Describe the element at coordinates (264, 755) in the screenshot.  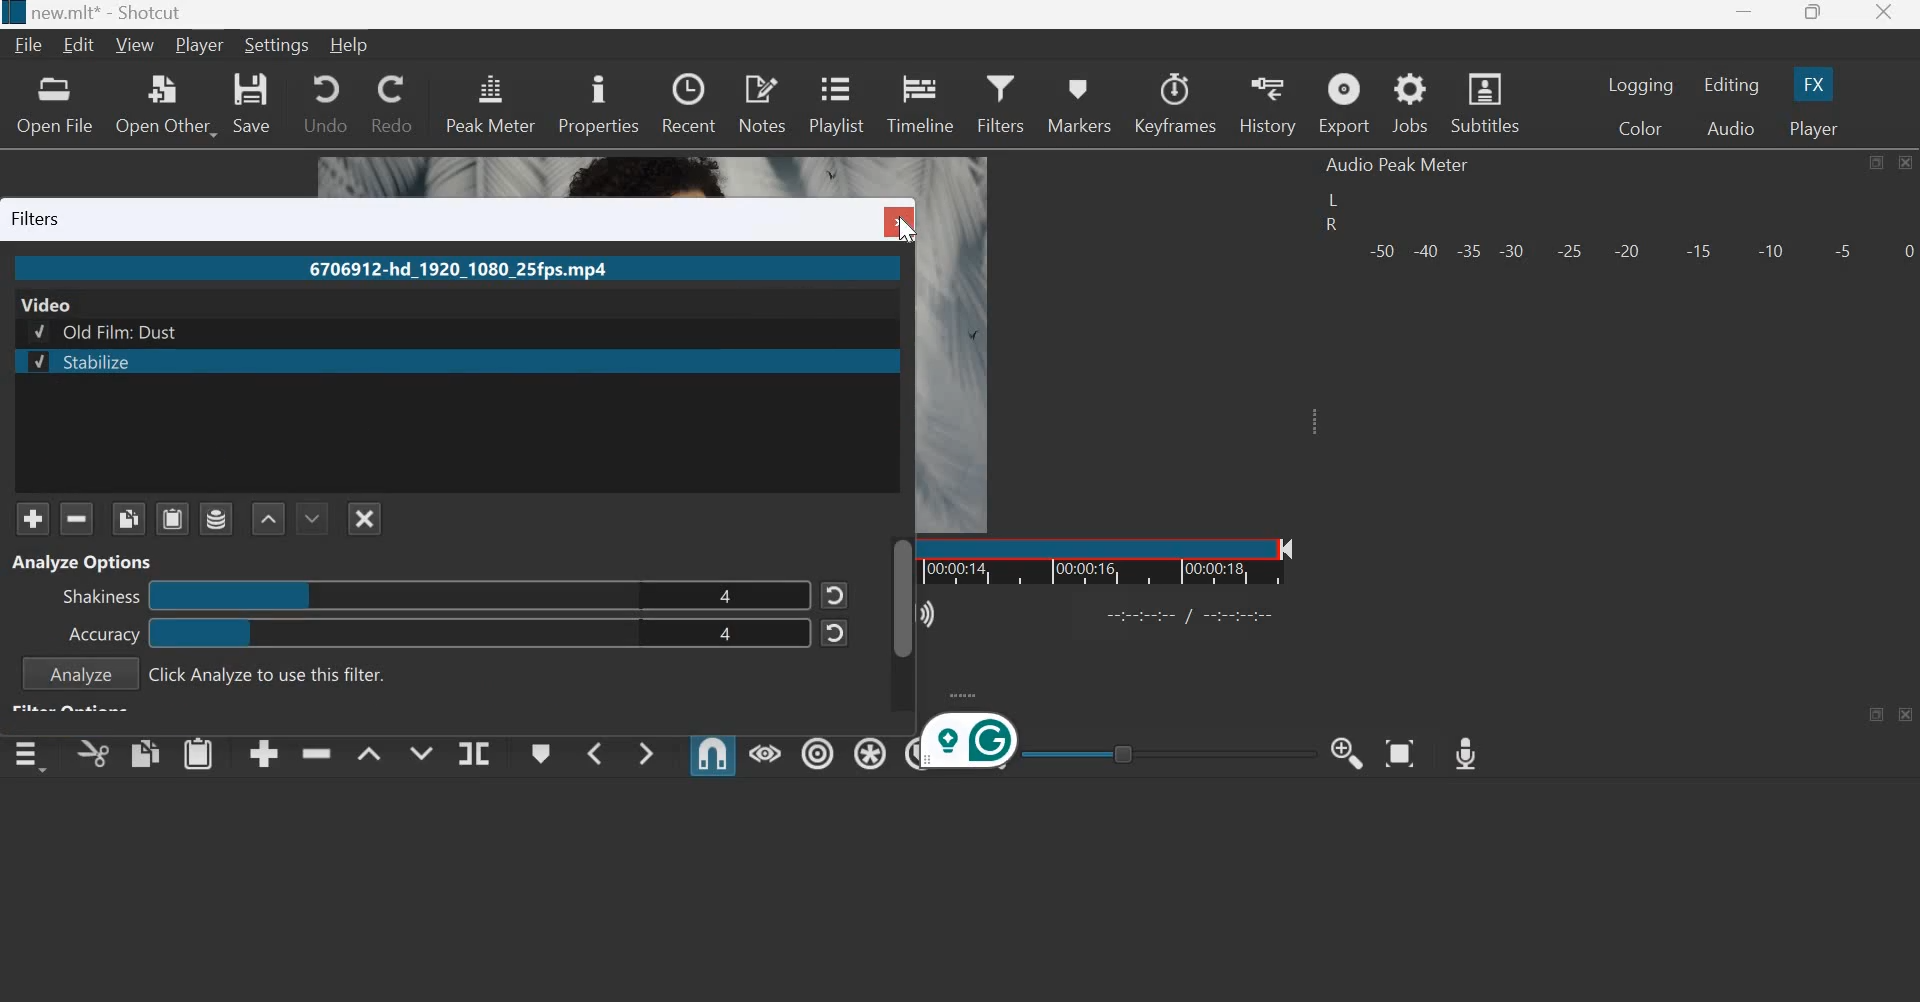
I see `append` at that location.